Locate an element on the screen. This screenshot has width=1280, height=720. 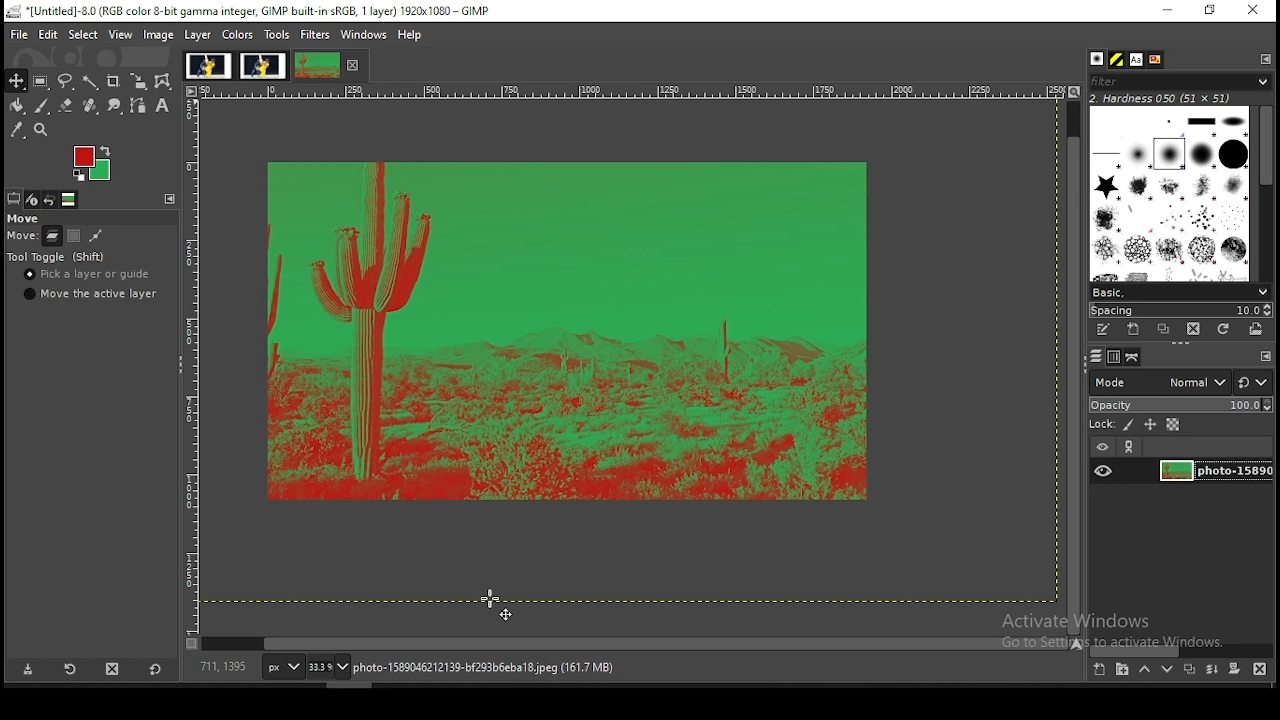
reload tool preset is located at coordinates (72, 668).